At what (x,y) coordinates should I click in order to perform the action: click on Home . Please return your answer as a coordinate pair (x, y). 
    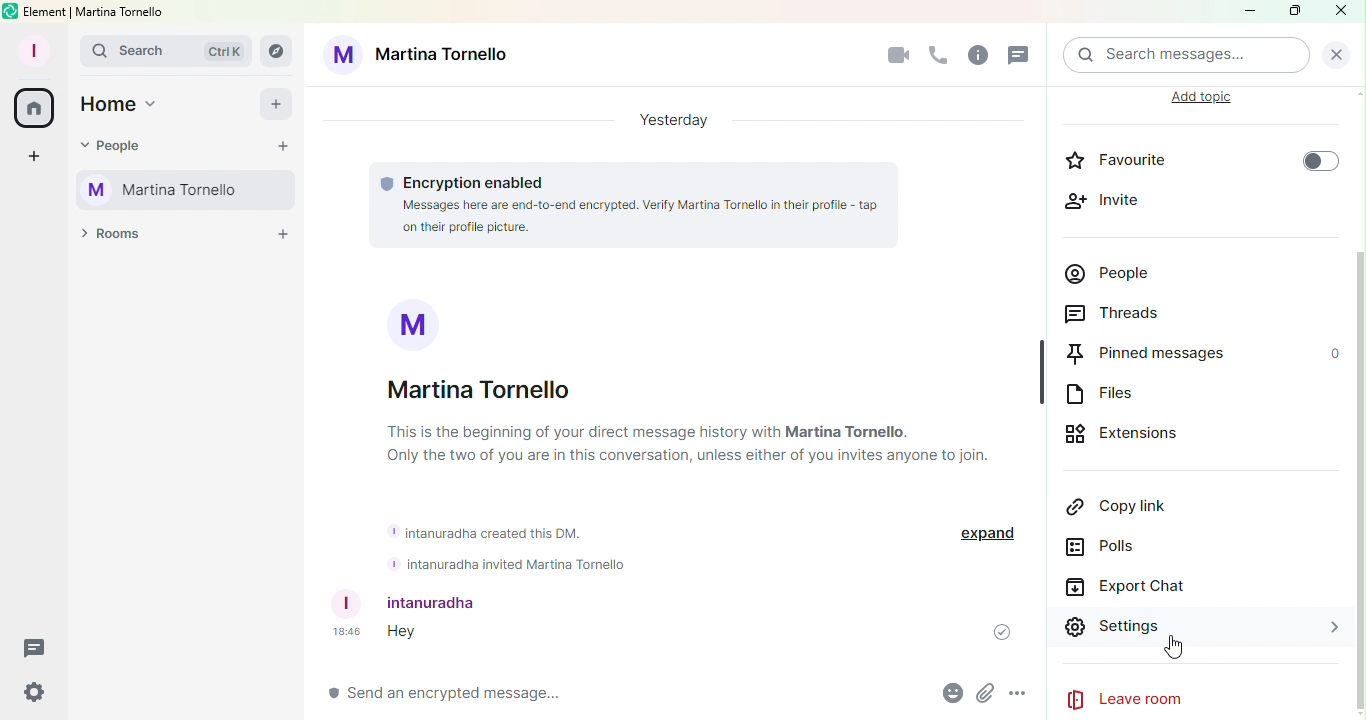
    Looking at the image, I should click on (124, 106).